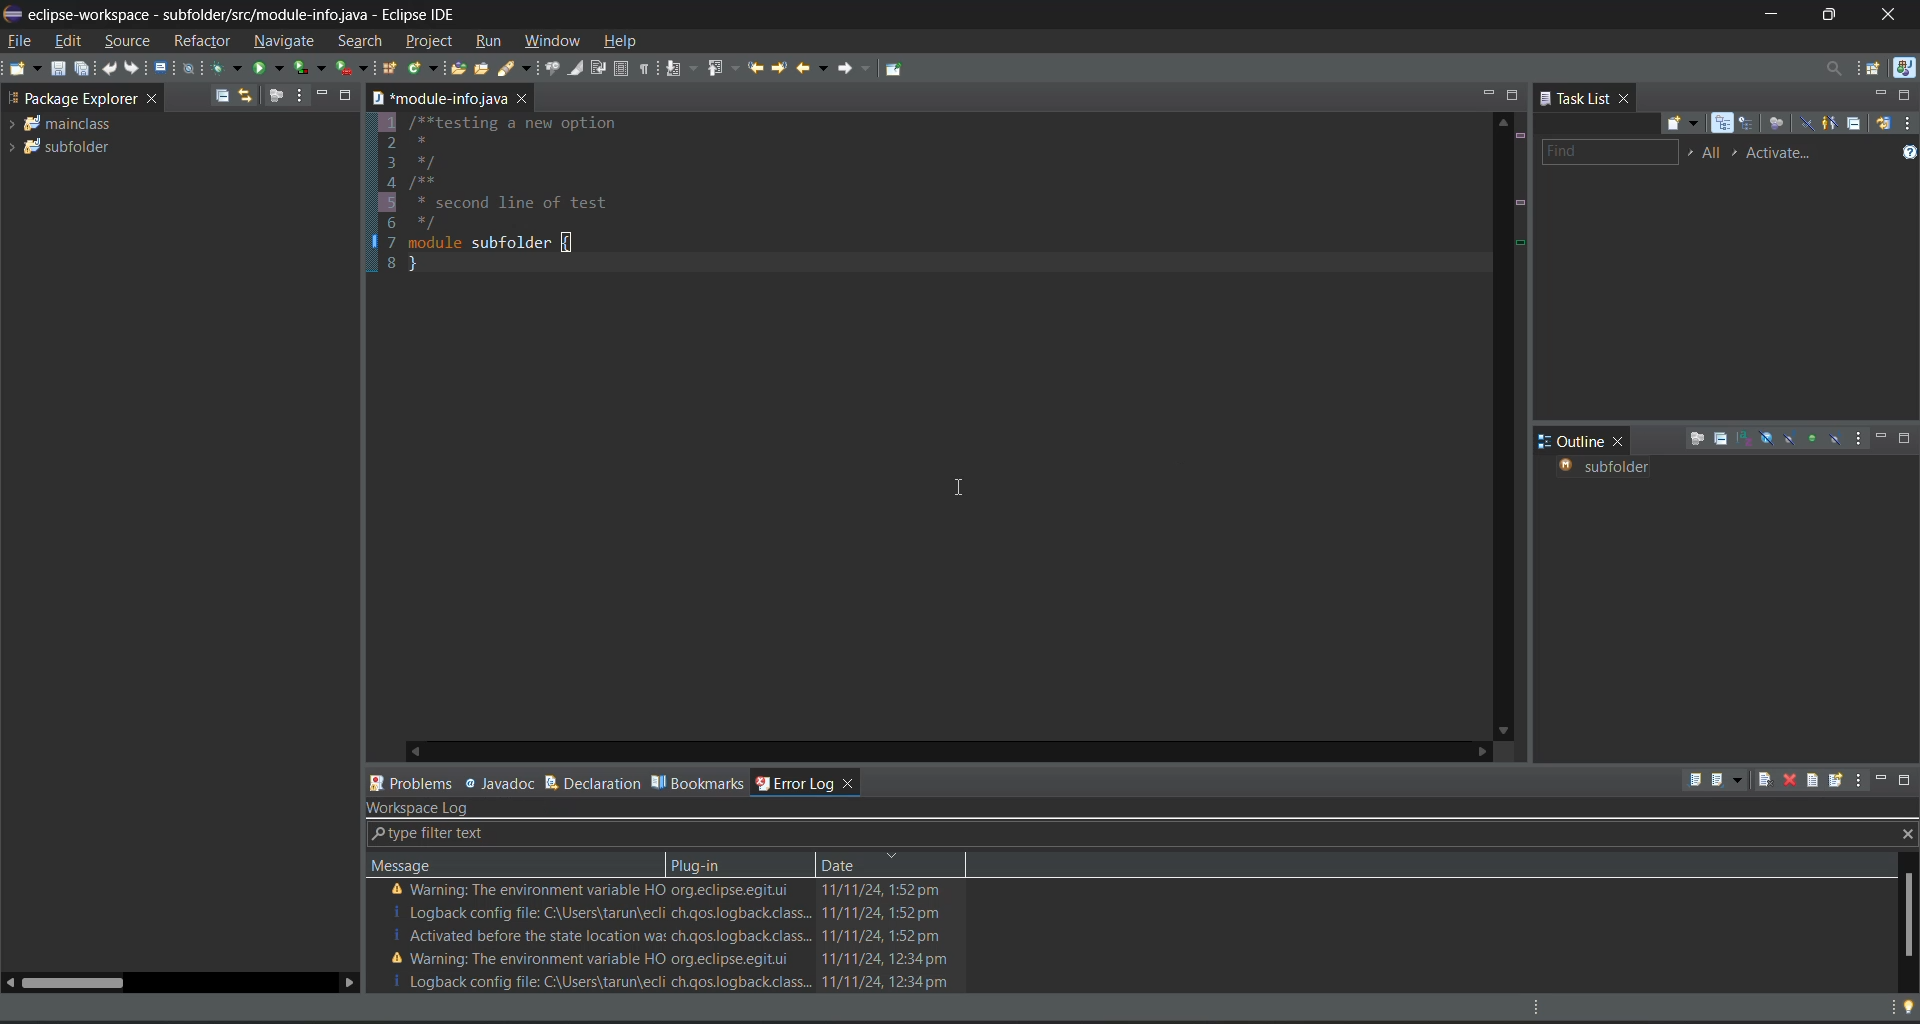 The width and height of the screenshot is (1920, 1024). I want to click on close, so click(155, 100).